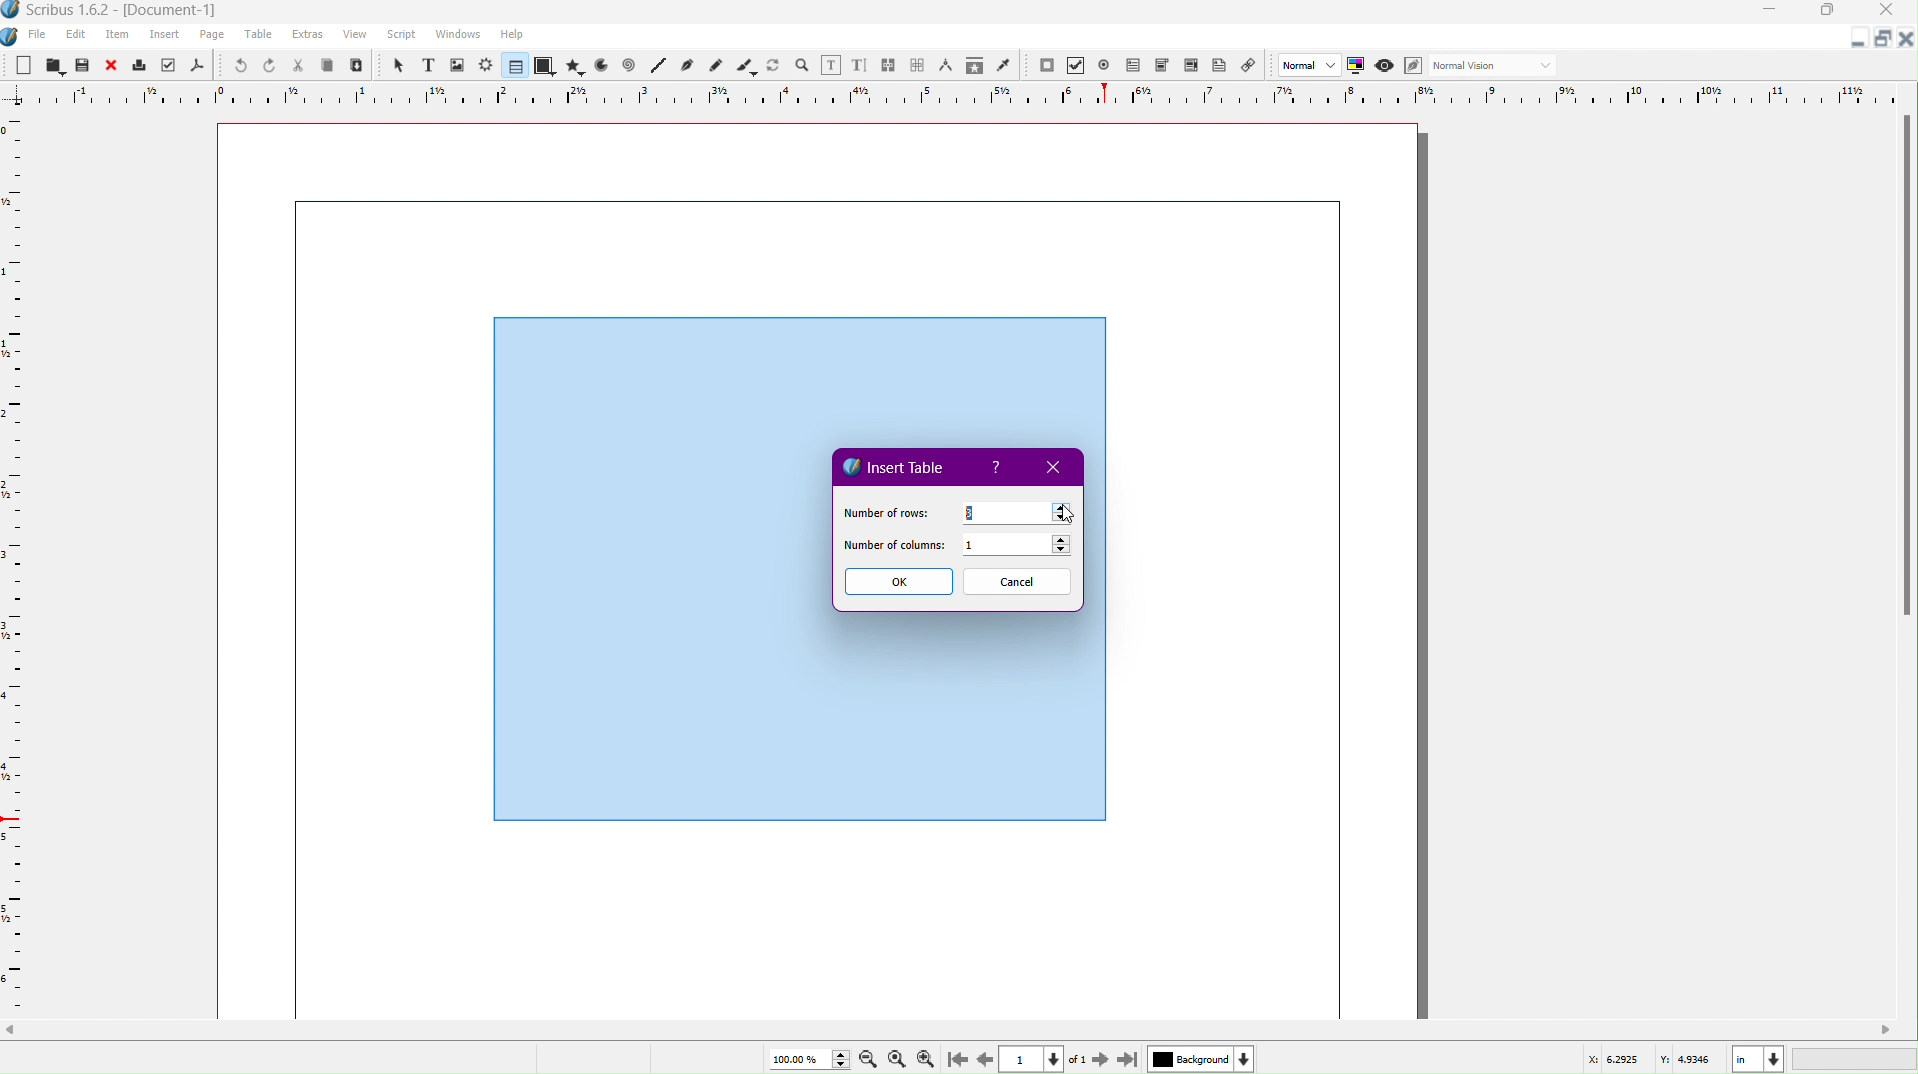  I want to click on Close, so click(113, 65).